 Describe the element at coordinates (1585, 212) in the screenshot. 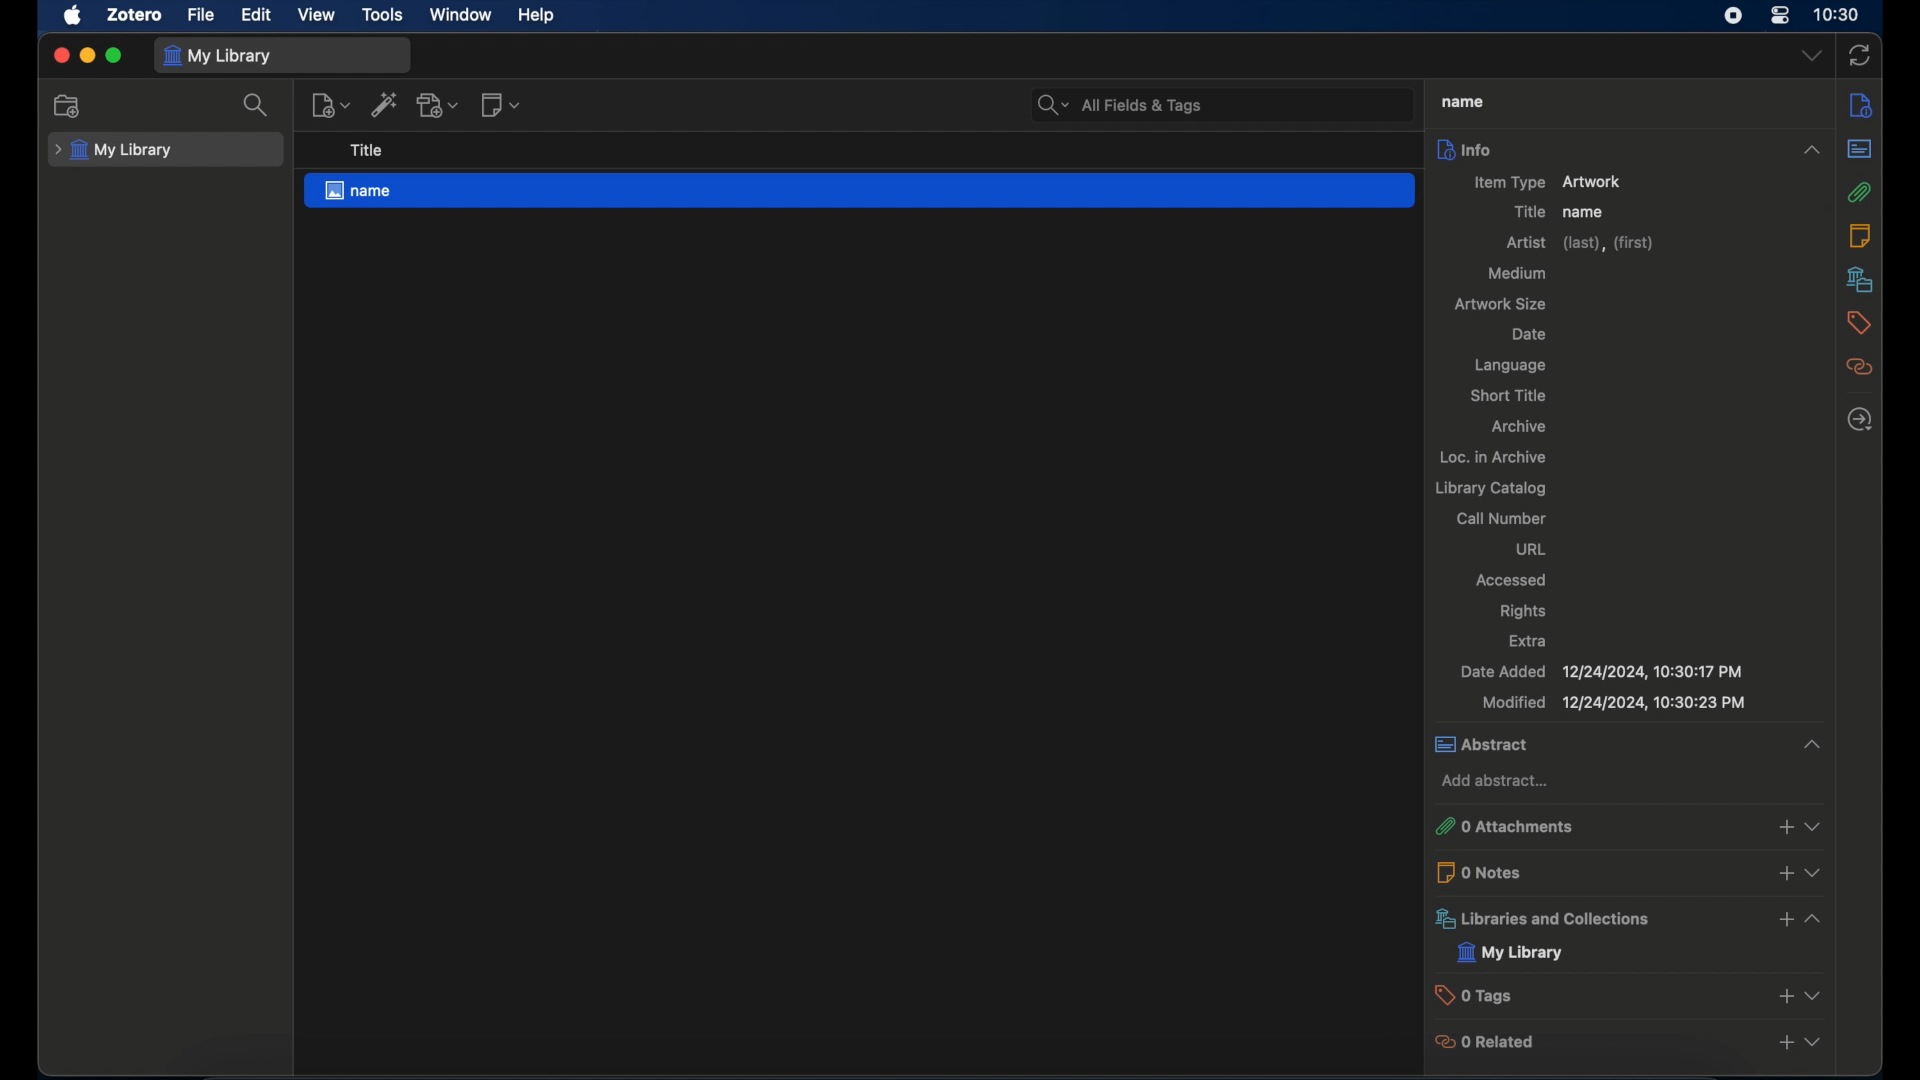

I see `name` at that location.